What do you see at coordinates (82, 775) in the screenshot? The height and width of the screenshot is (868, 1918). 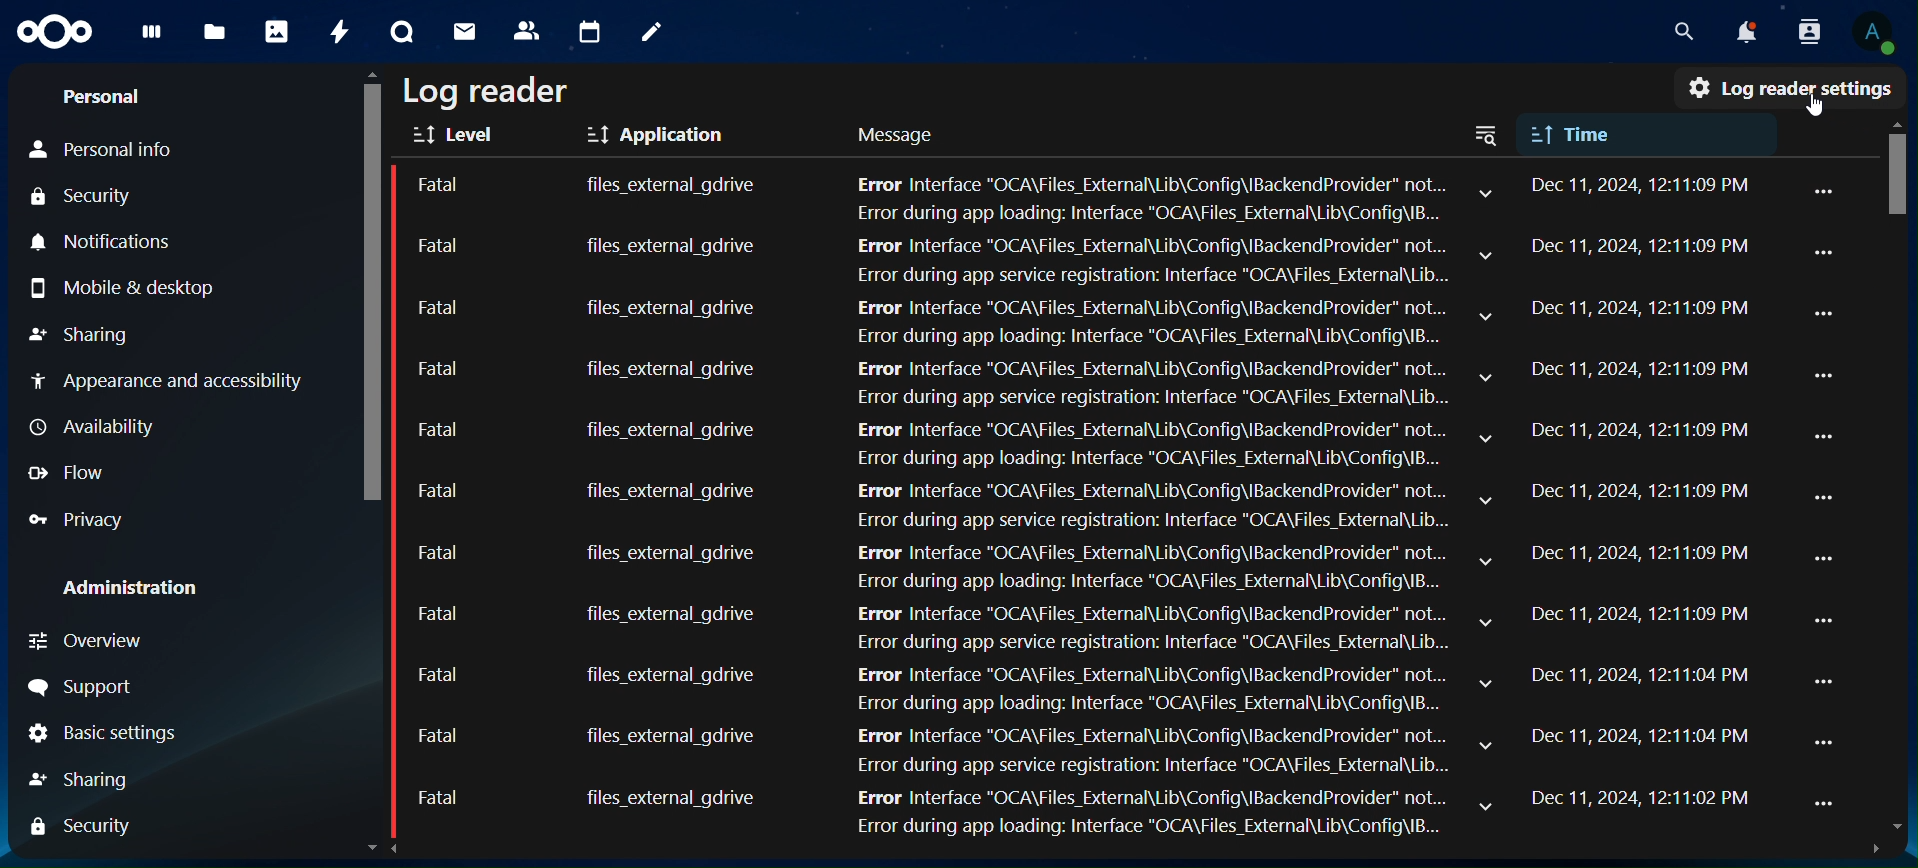 I see `shaing` at bounding box center [82, 775].